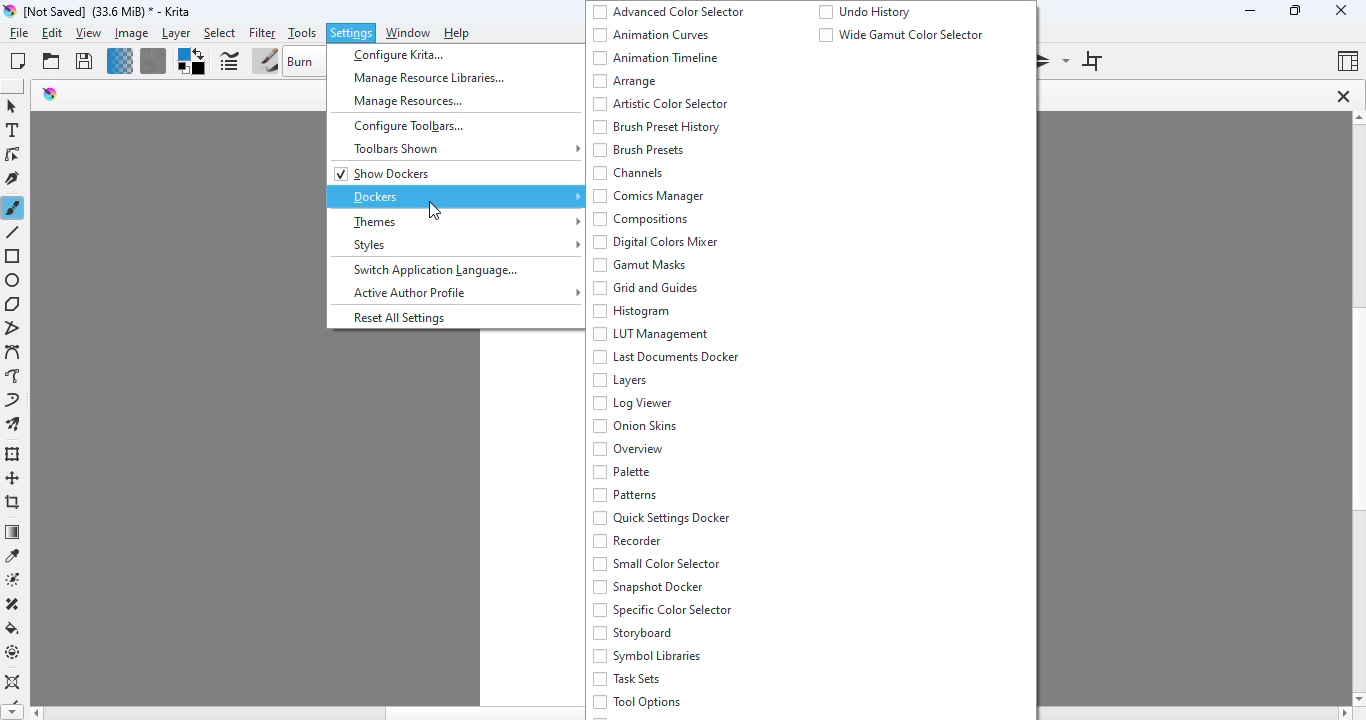 The height and width of the screenshot is (720, 1366). What do you see at coordinates (628, 449) in the screenshot?
I see `overview` at bounding box center [628, 449].